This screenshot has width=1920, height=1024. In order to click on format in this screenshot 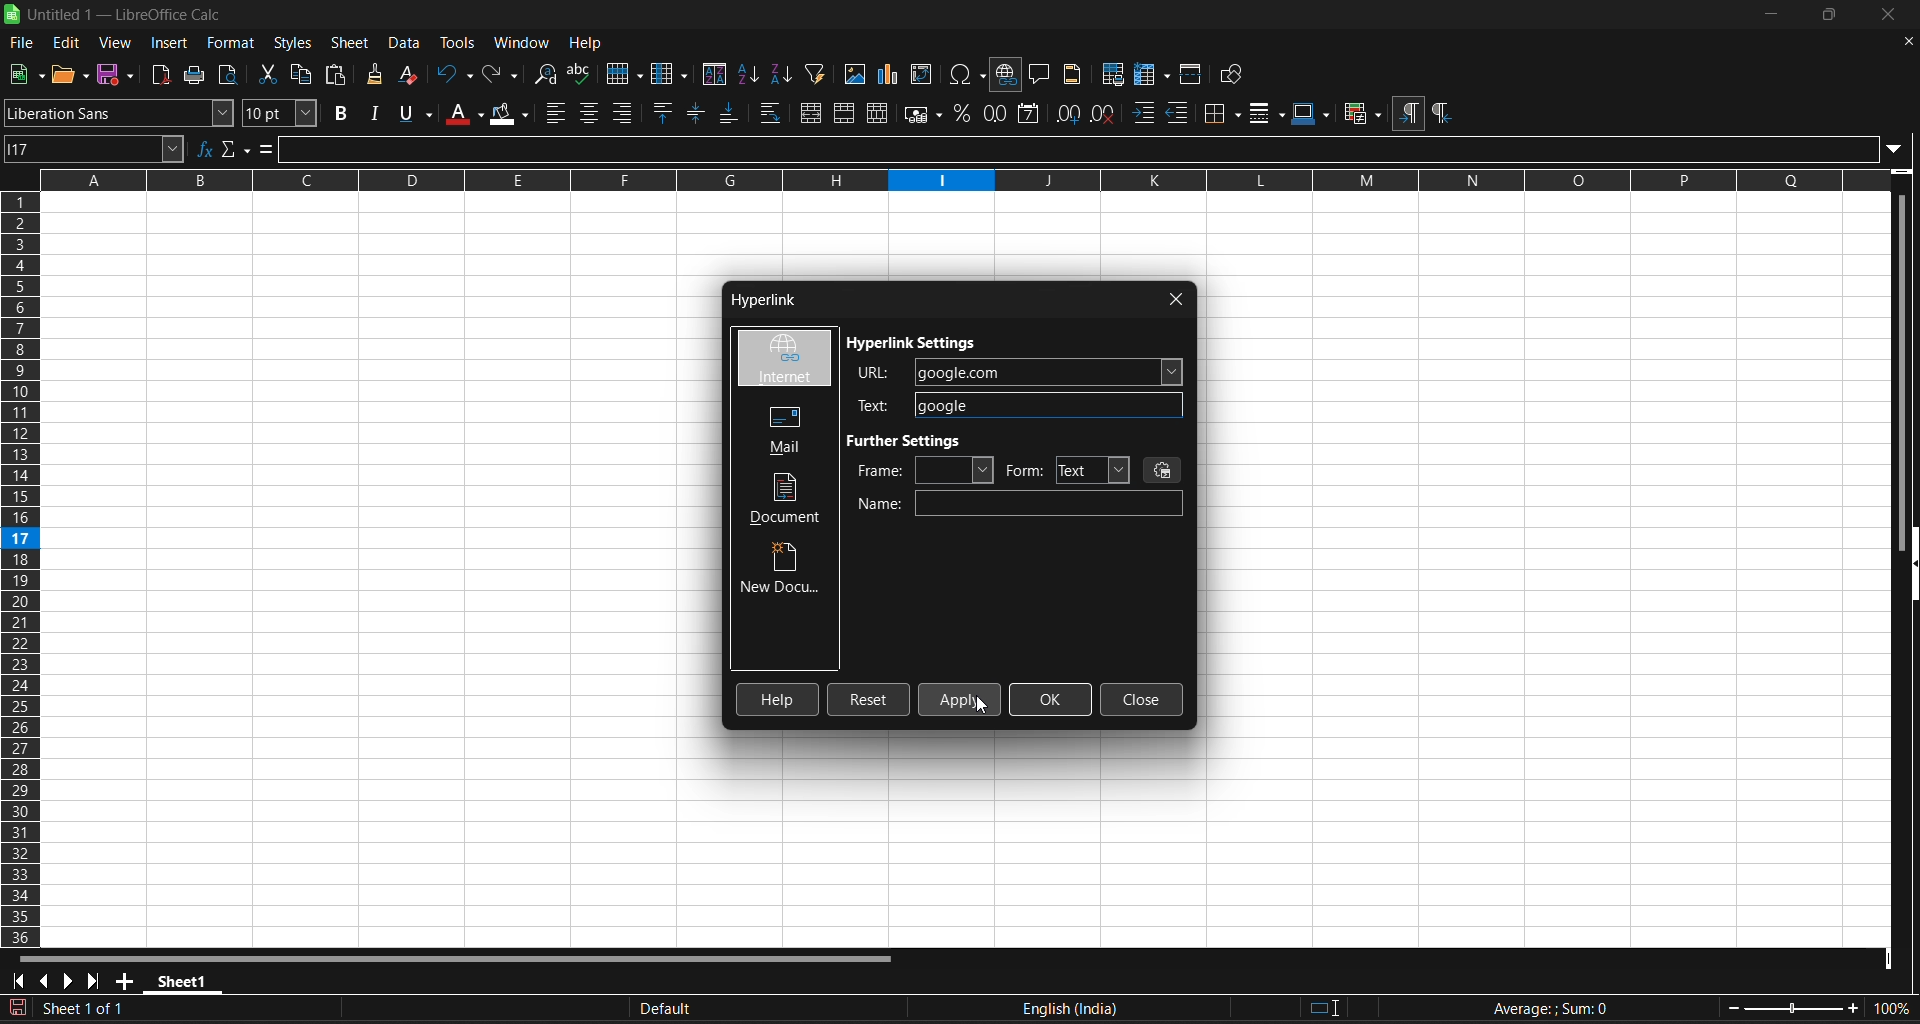, I will do `click(228, 43)`.